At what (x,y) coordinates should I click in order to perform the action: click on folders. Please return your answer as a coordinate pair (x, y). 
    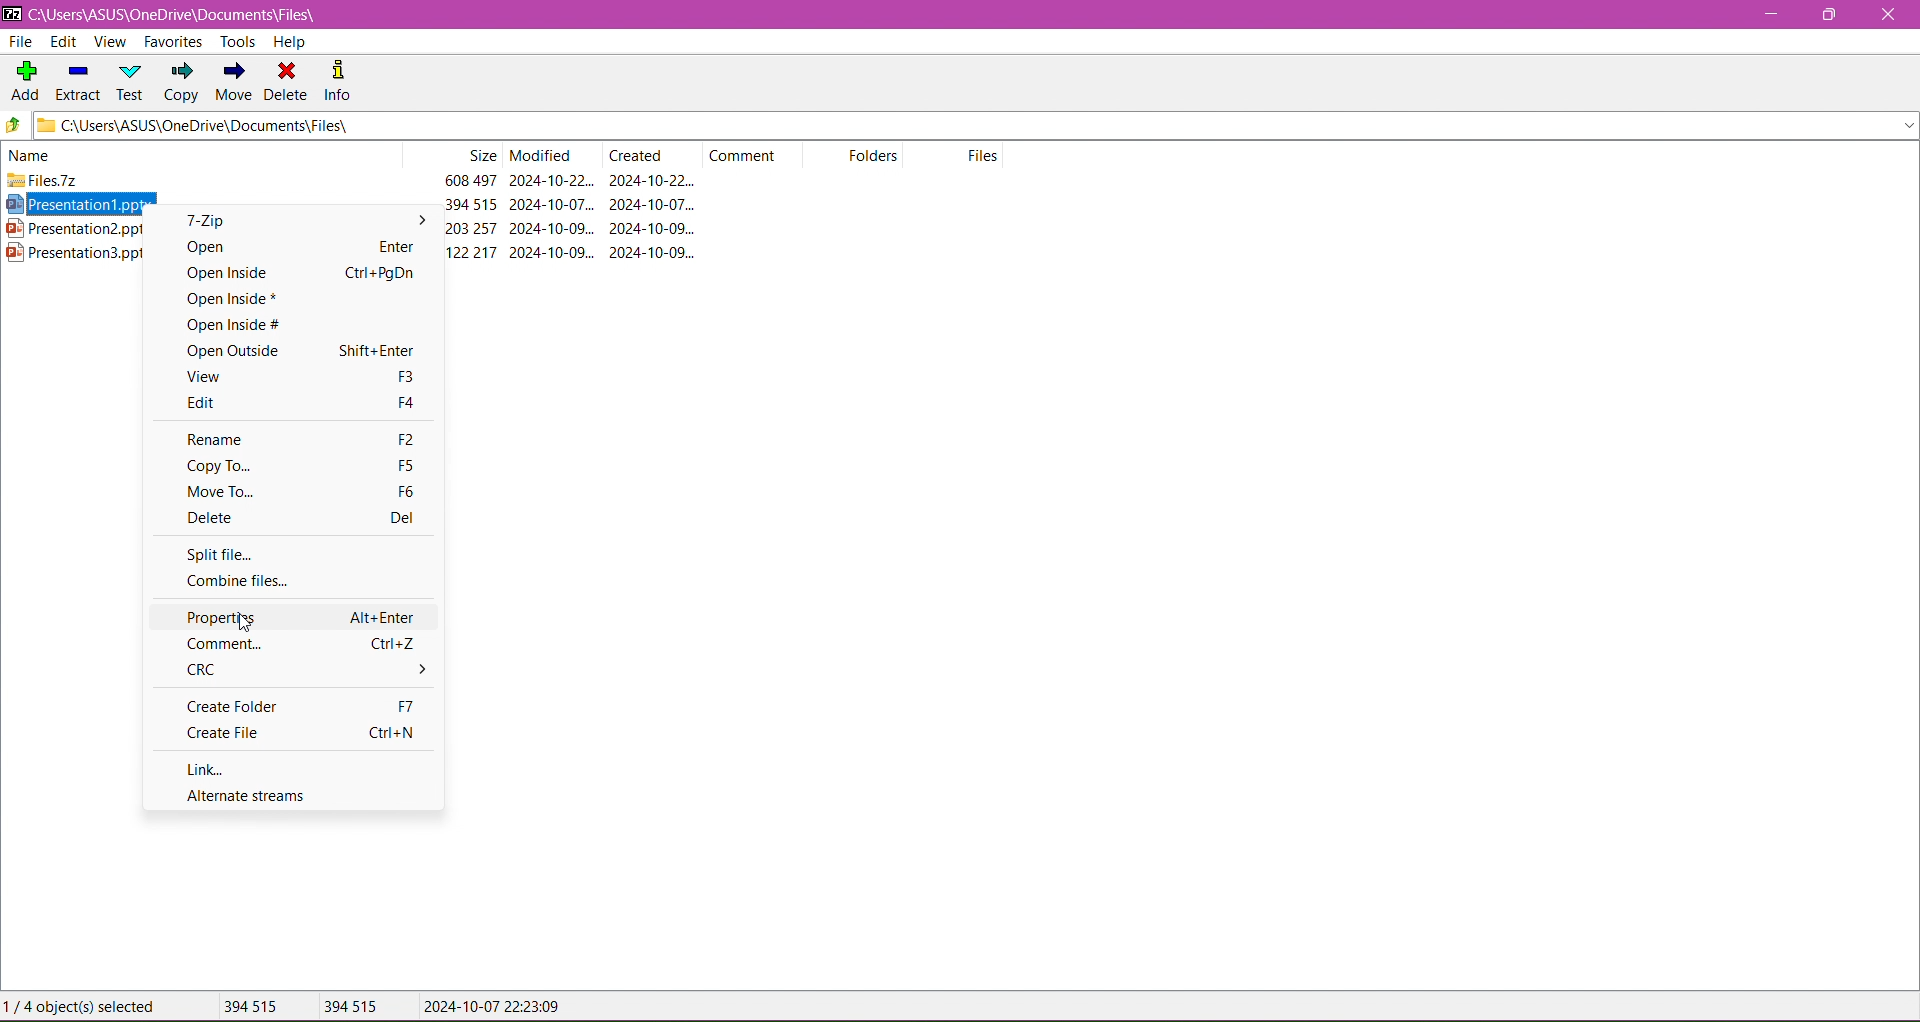
    Looking at the image, I should click on (873, 155).